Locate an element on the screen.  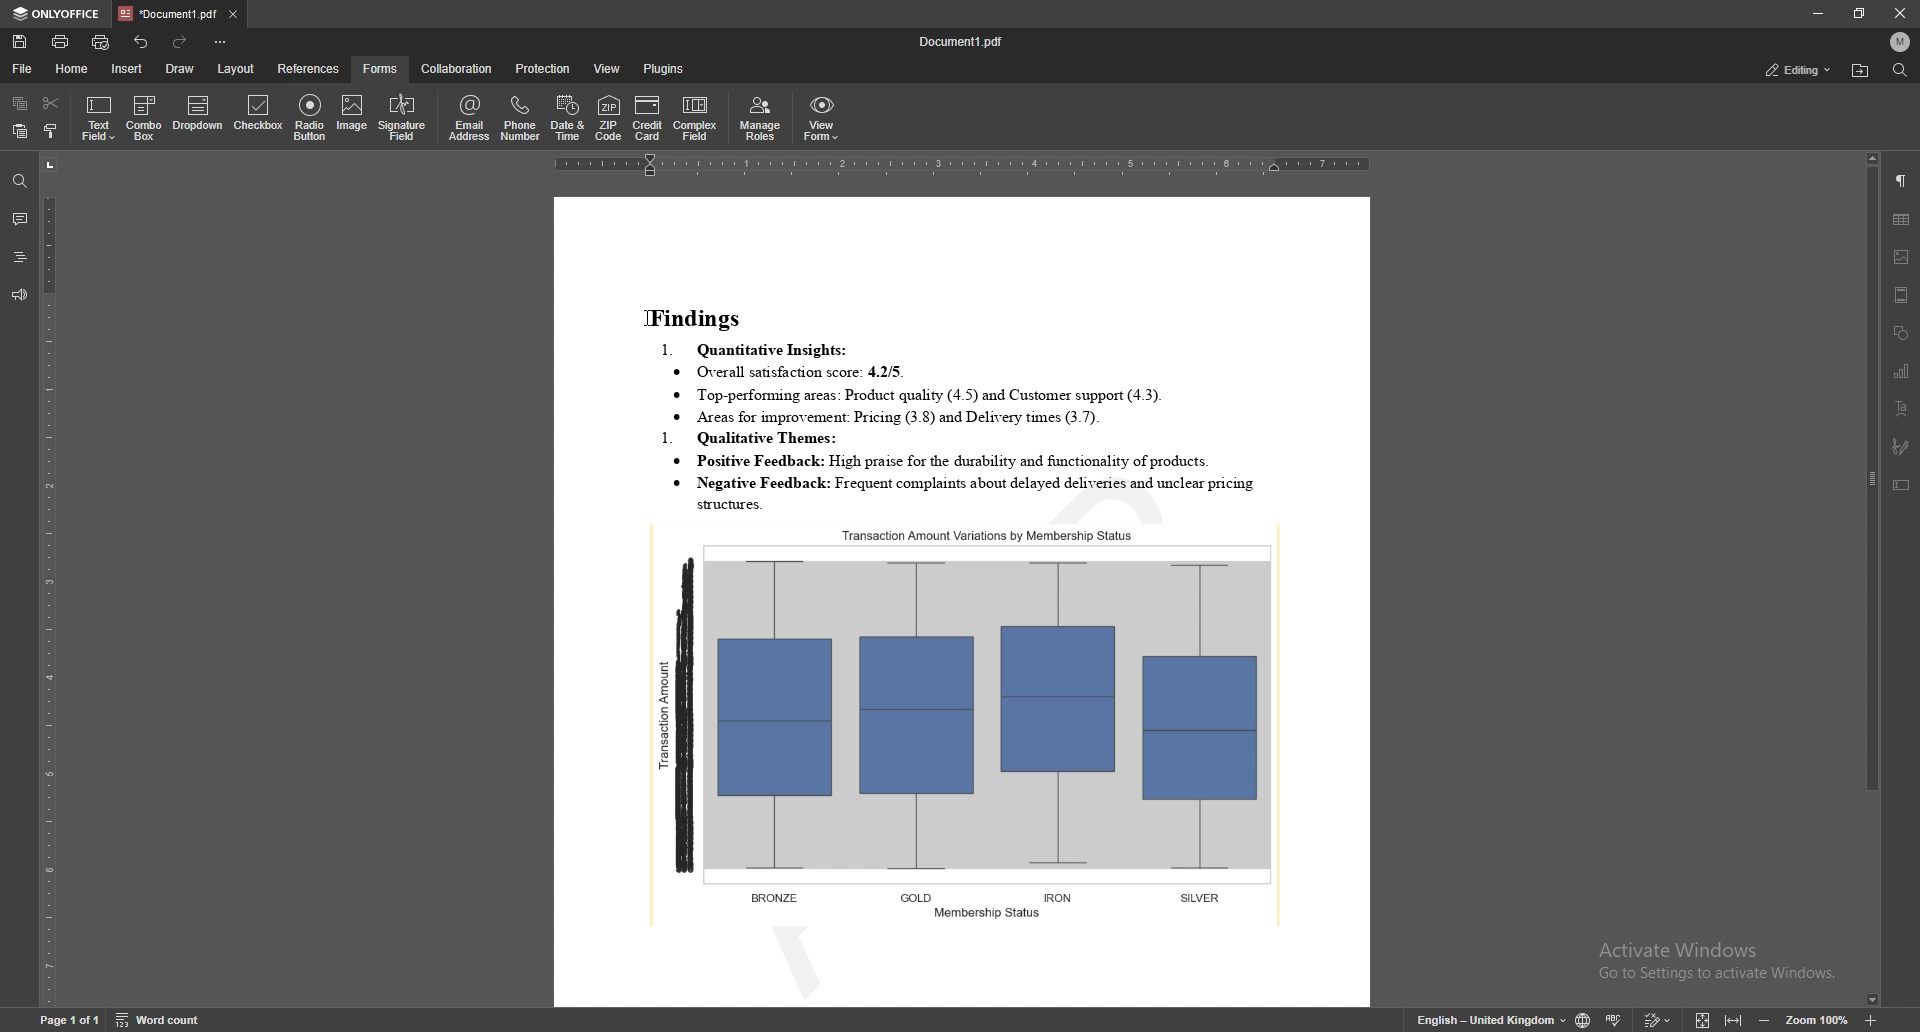
print is located at coordinates (61, 42).